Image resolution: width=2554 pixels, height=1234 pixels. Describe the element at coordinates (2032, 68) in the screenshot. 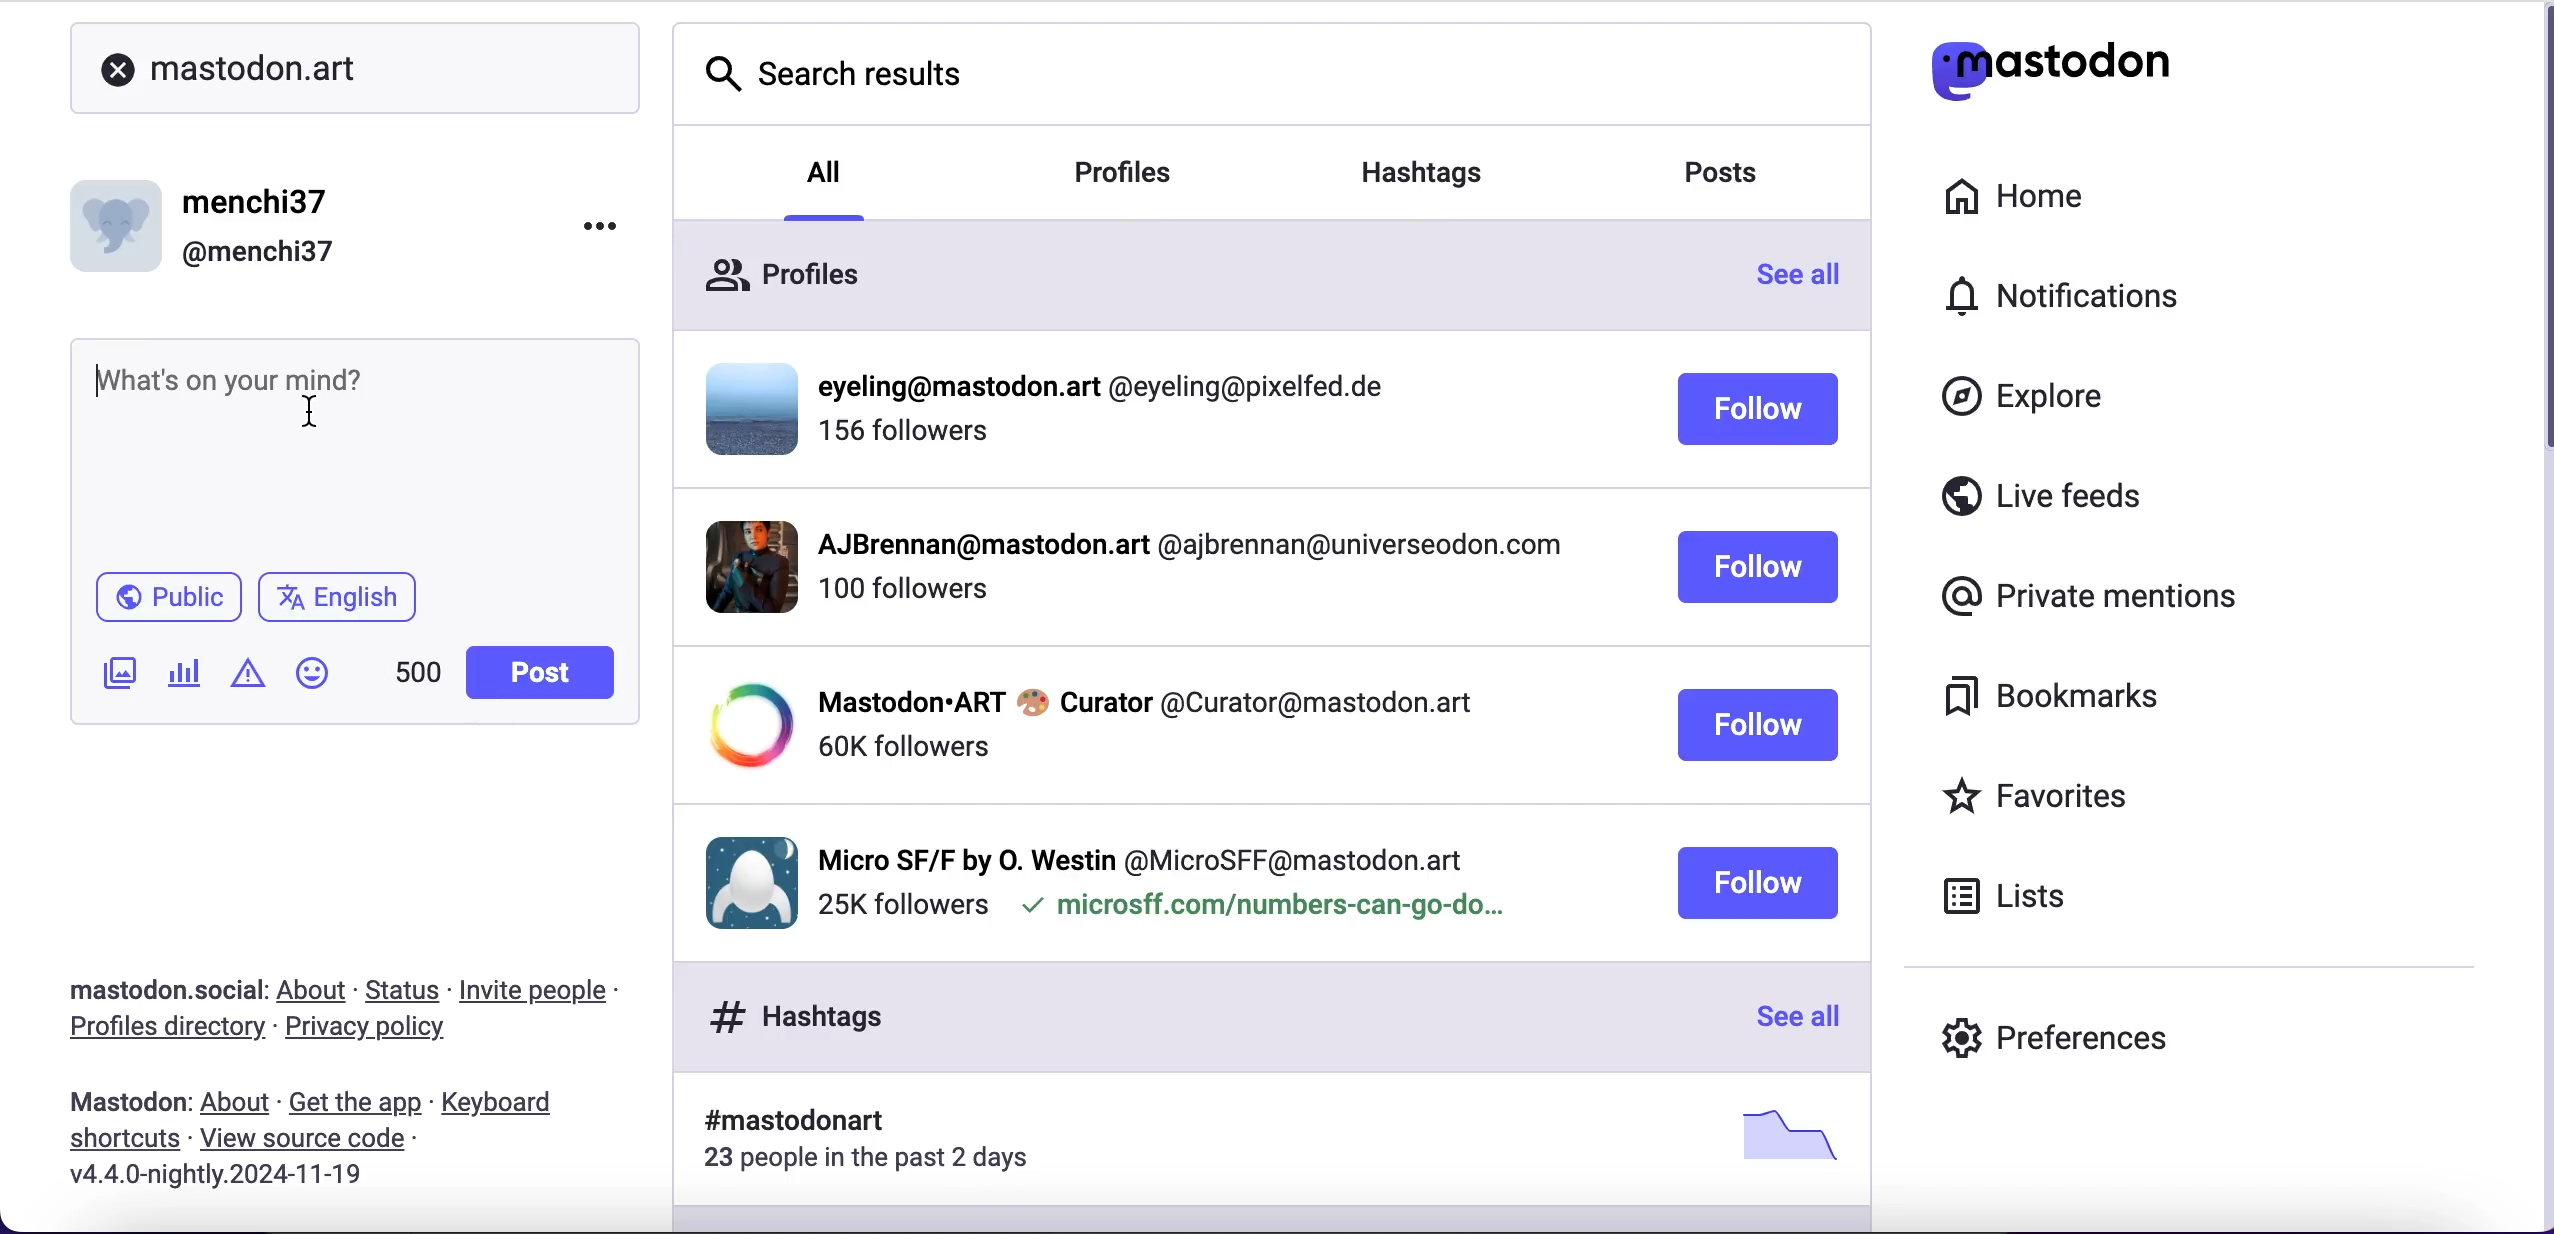

I see `mastodon logo` at that location.